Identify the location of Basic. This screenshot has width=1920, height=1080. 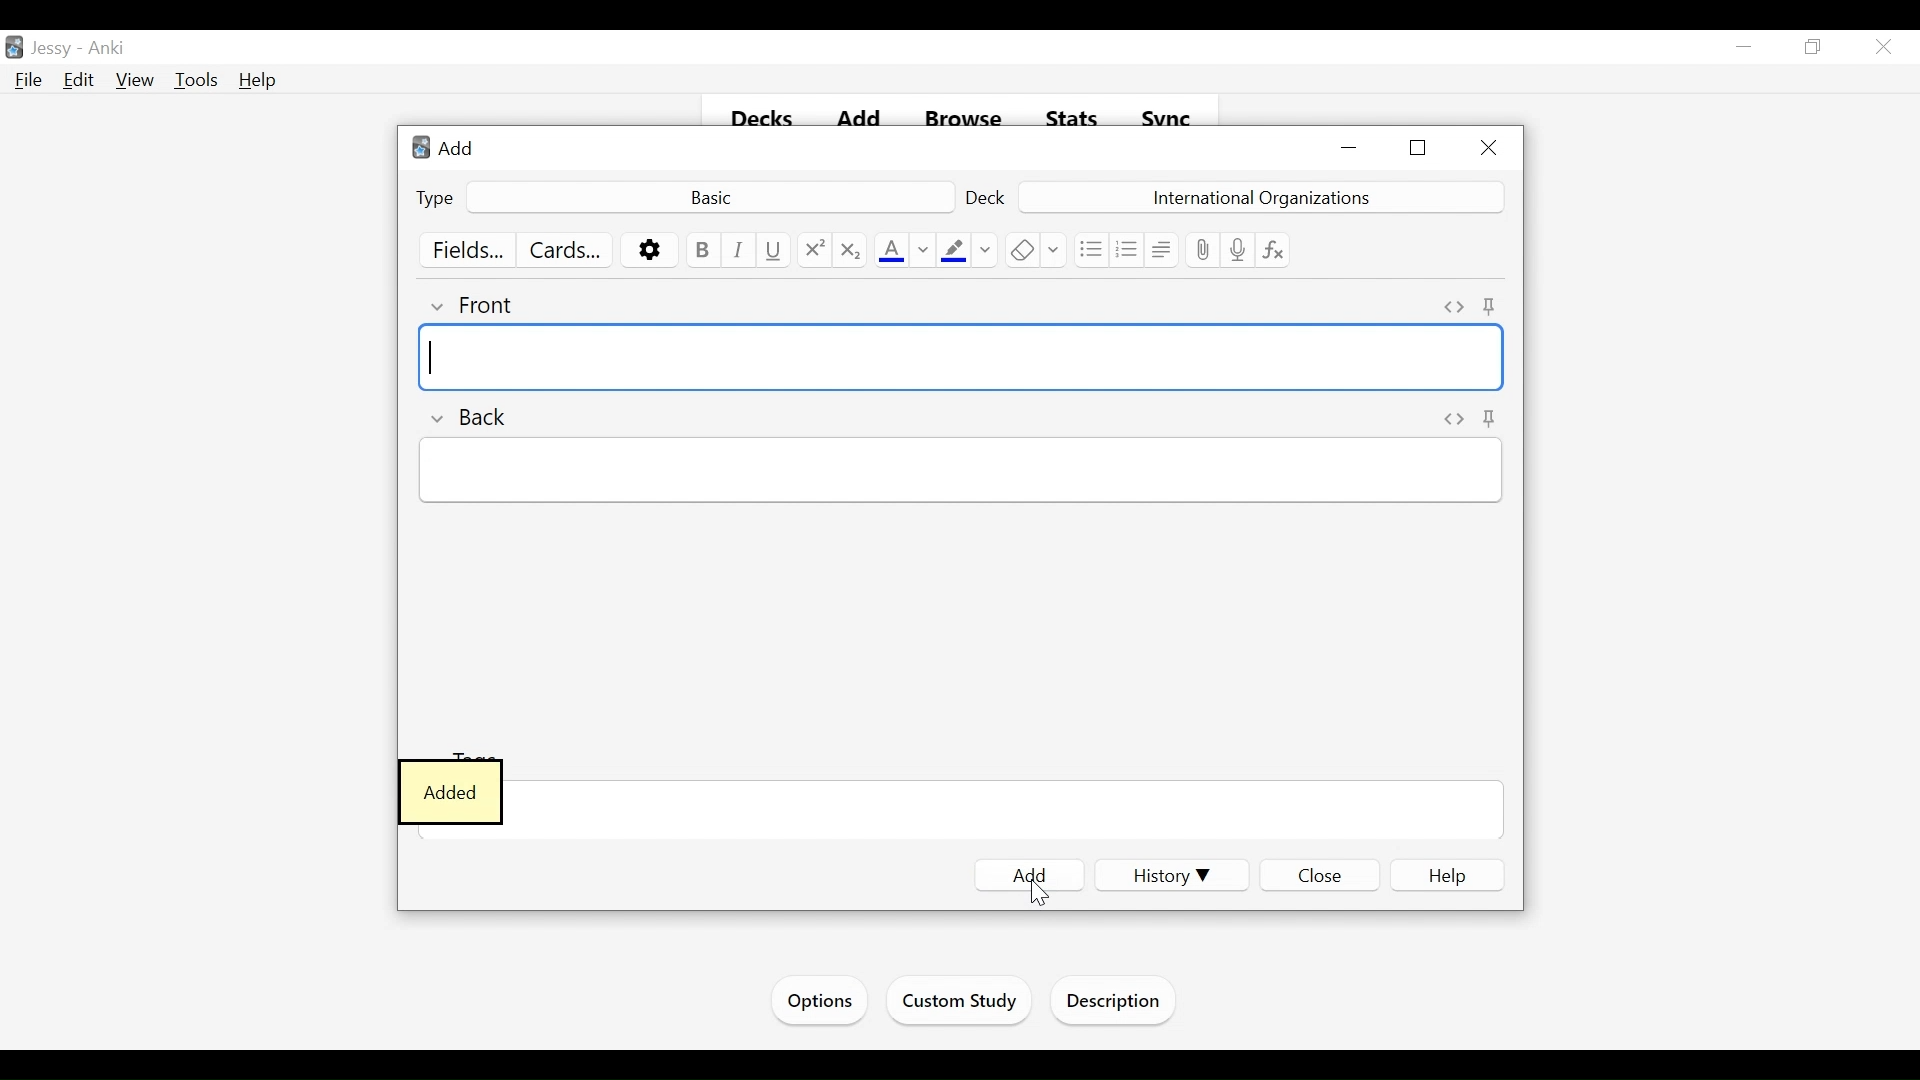
(712, 197).